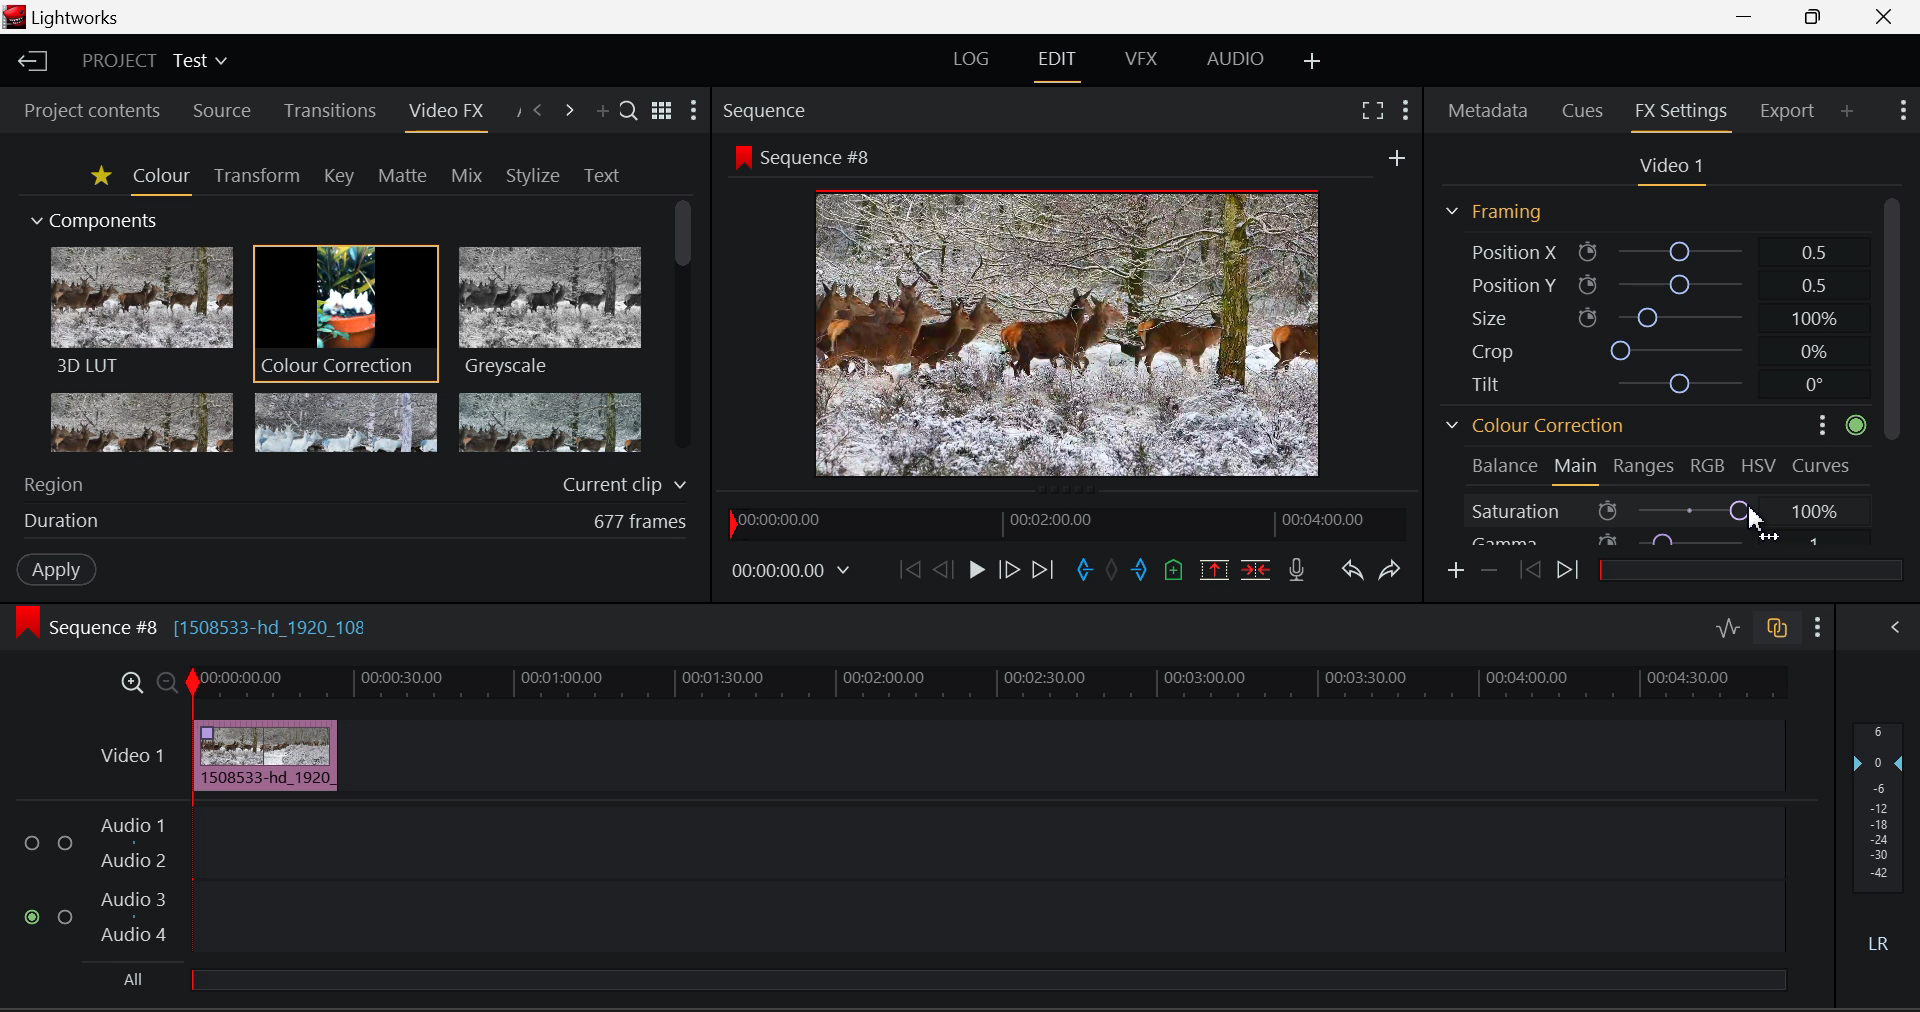 Image resolution: width=1920 pixels, height=1012 pixels. What do you see at coordinates (68, 17) in the screenshot?
I see `Window Title` at bounding box center [68, 17].